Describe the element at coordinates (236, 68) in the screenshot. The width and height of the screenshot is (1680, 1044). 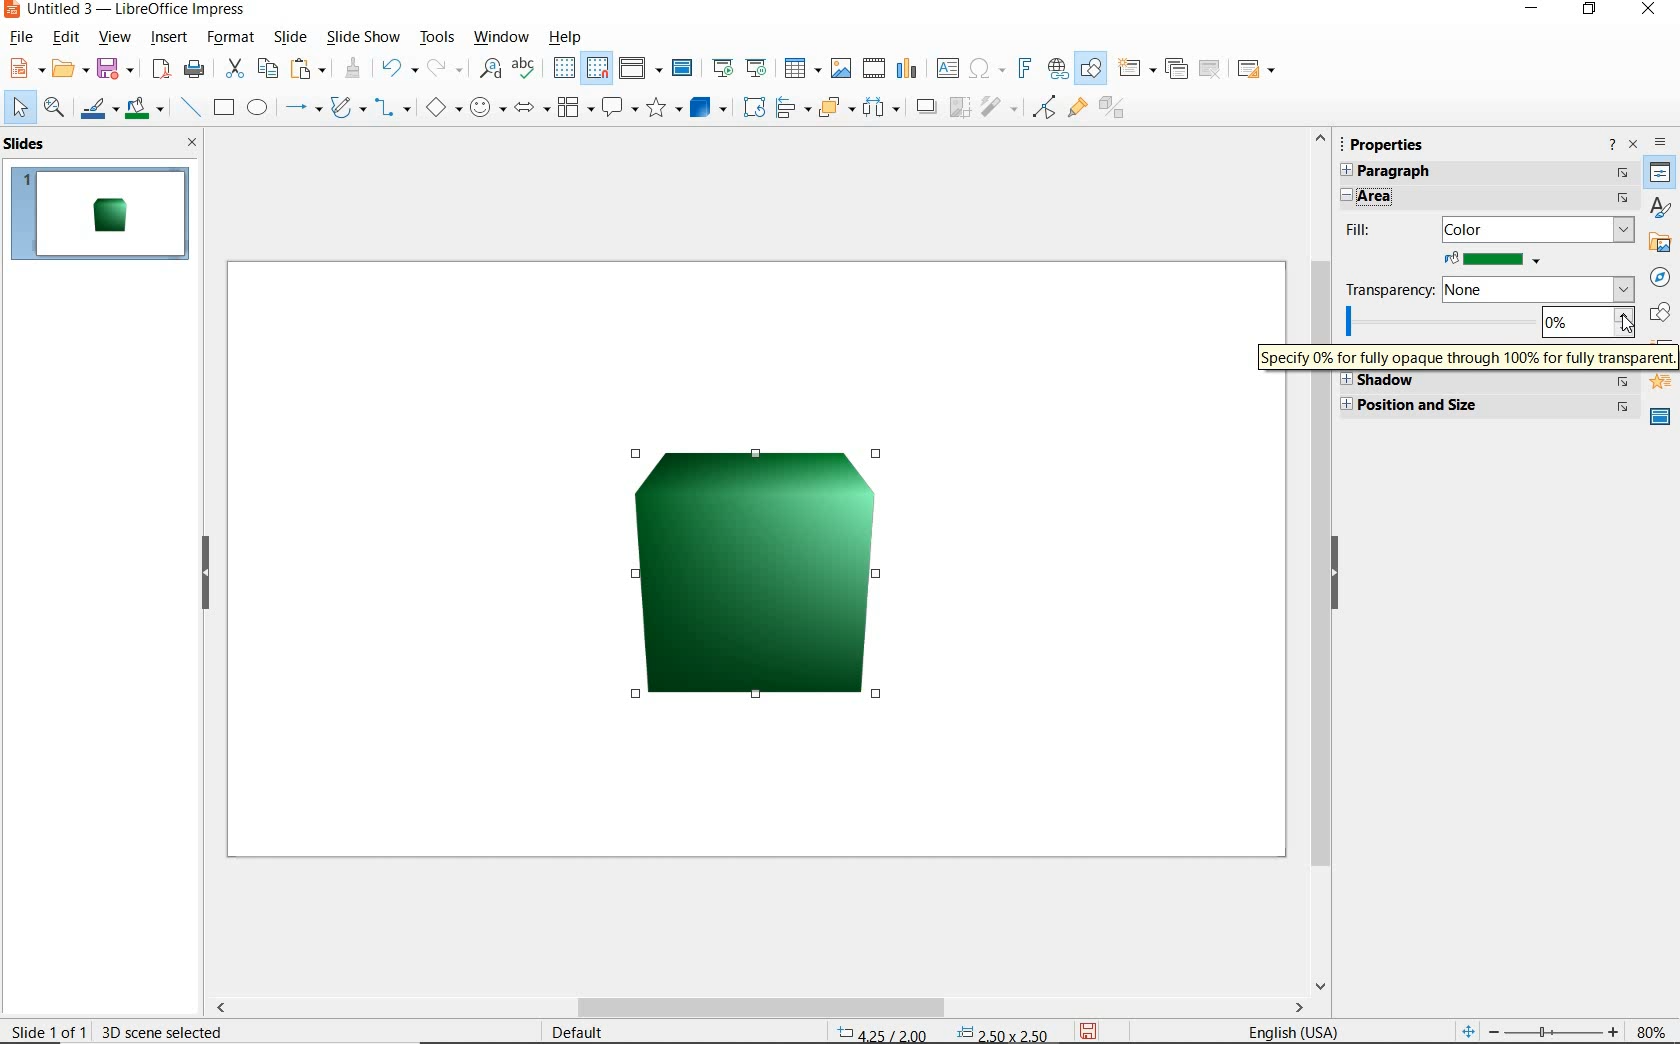
I see `cut` at that location.